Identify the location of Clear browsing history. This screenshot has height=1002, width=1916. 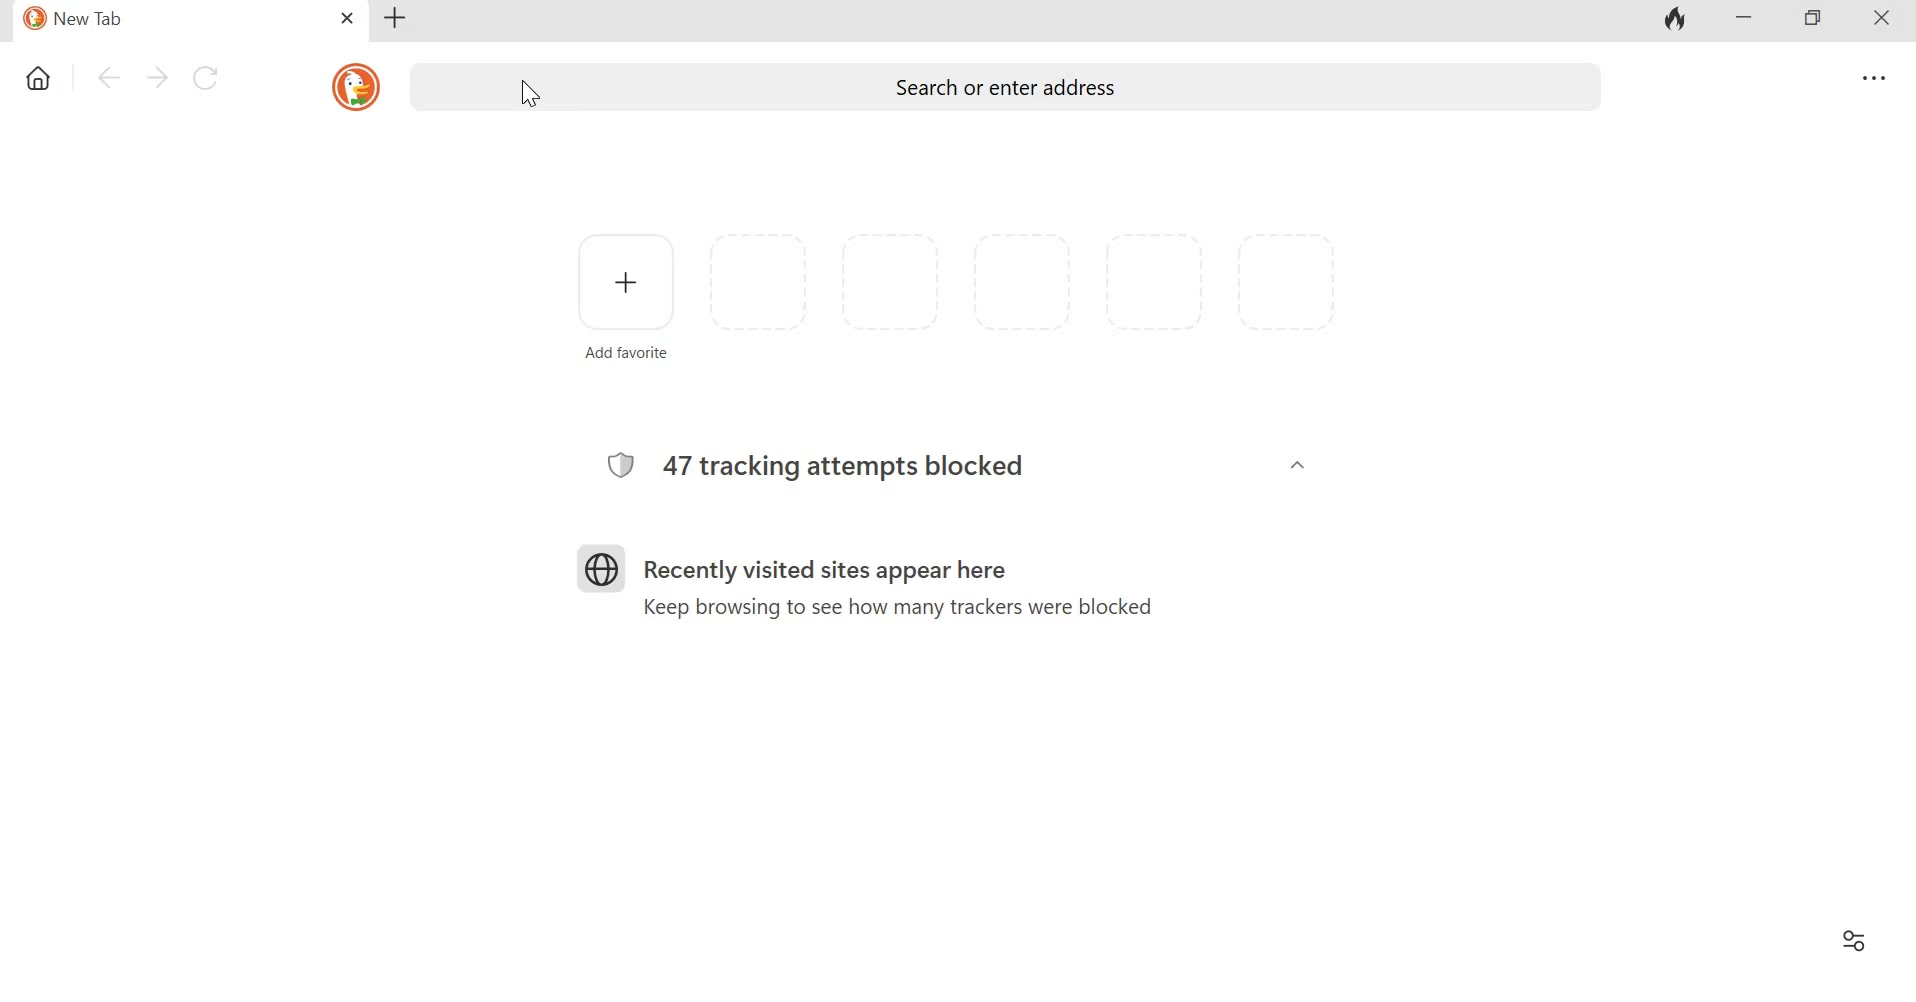
(1672, 18).